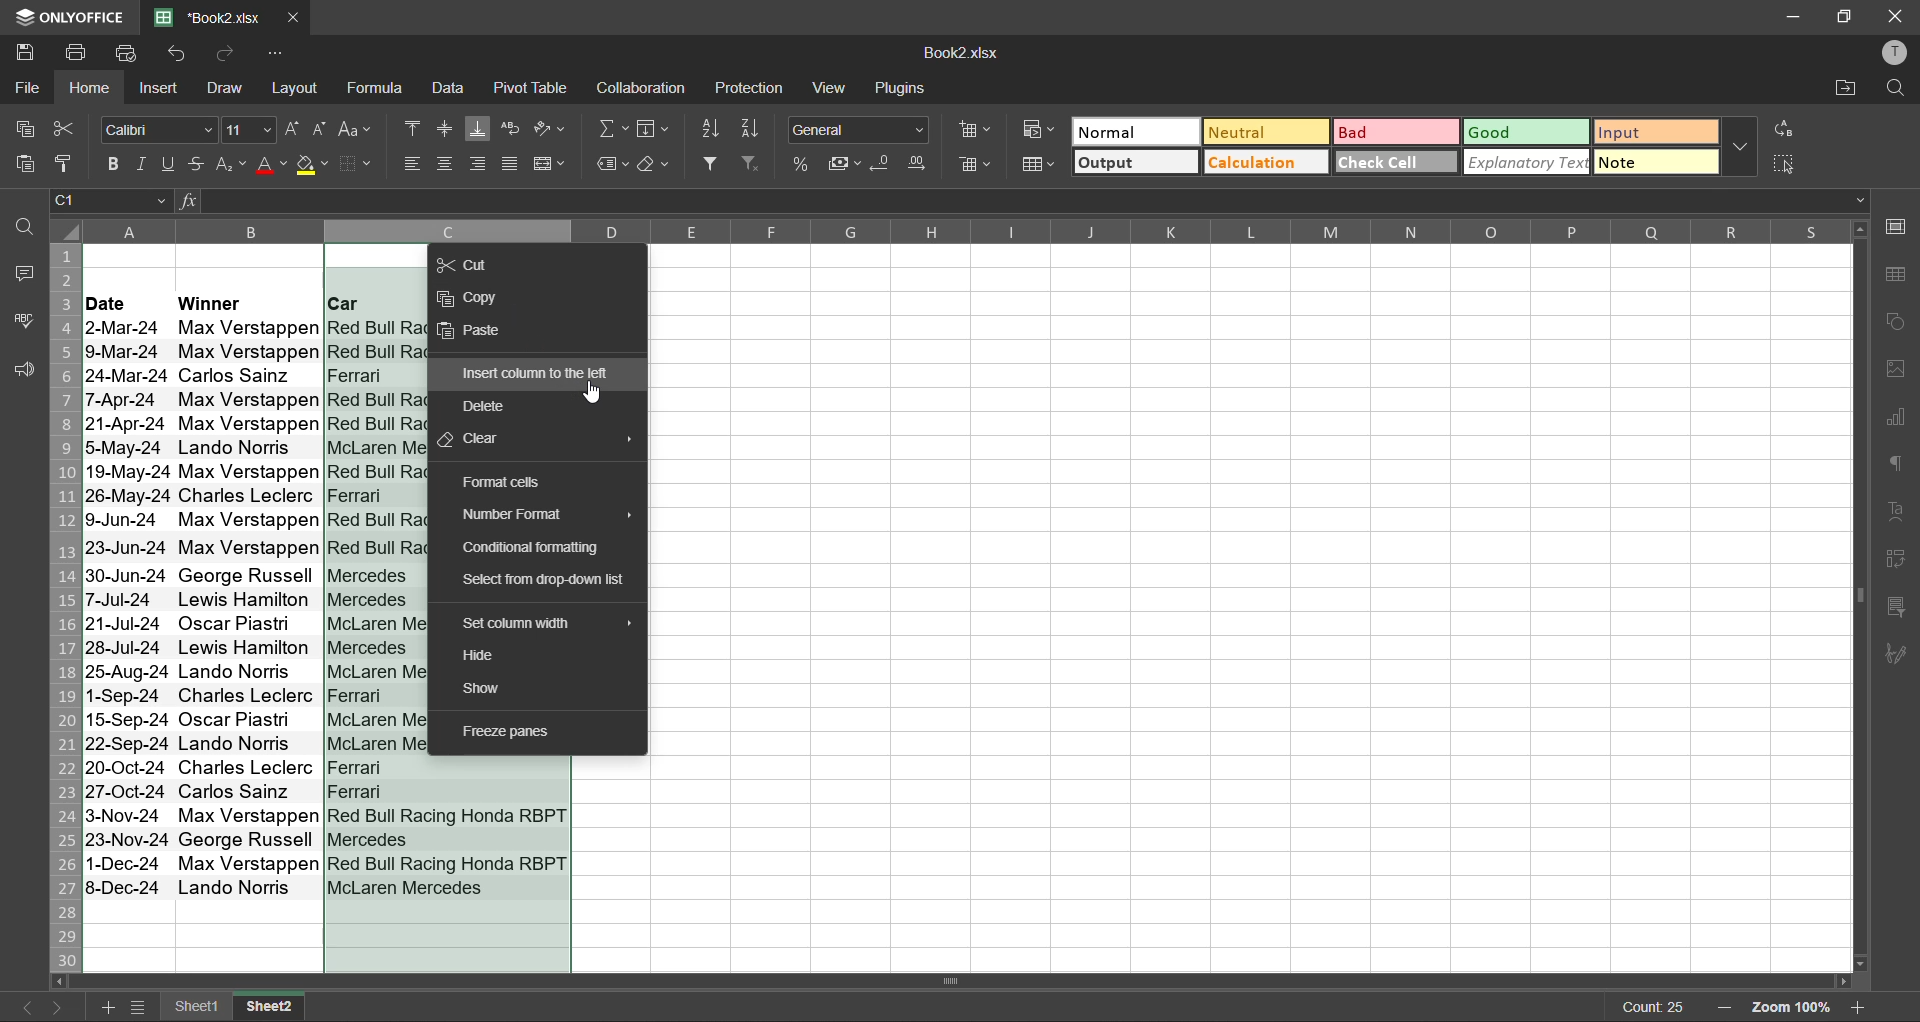 This screenshot has width=1920, height=1022. Describe the element at coordinates (316, 168) in the screenshot. I see `fill color` at that location.